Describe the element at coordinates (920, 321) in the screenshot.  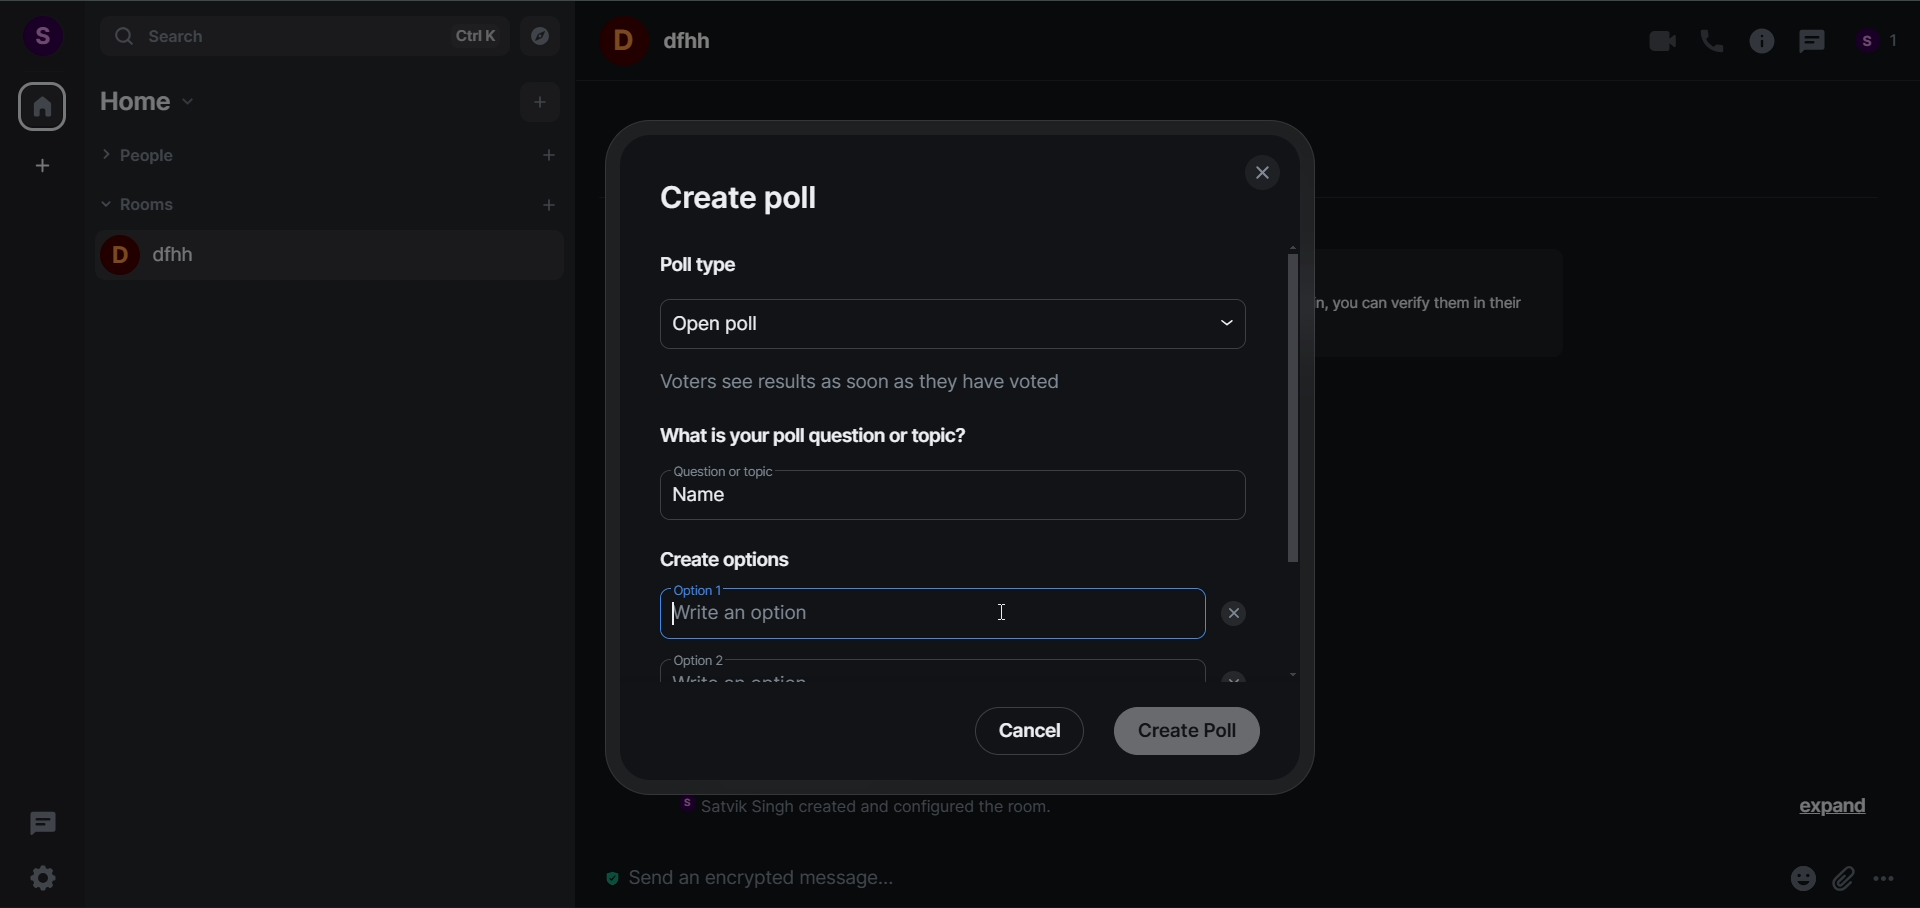
I see `open poll` at that location.